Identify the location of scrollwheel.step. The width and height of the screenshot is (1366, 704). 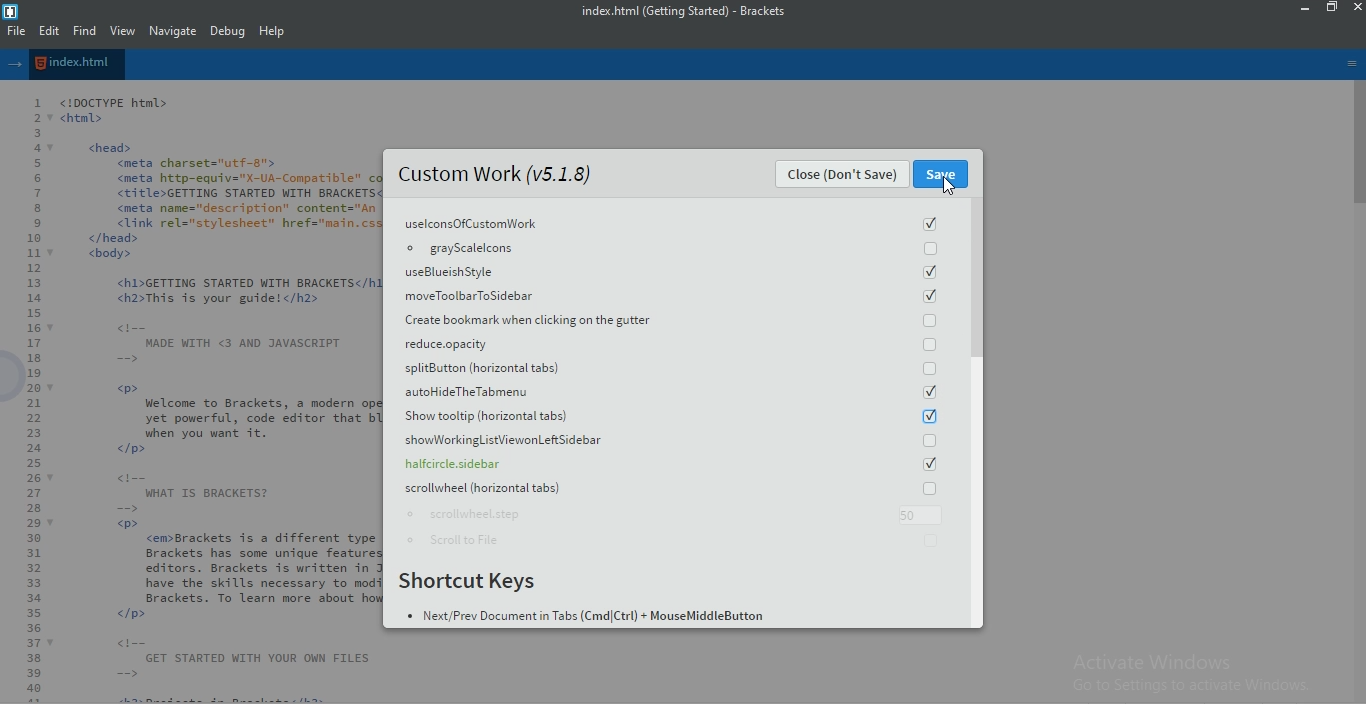
(675, 514).